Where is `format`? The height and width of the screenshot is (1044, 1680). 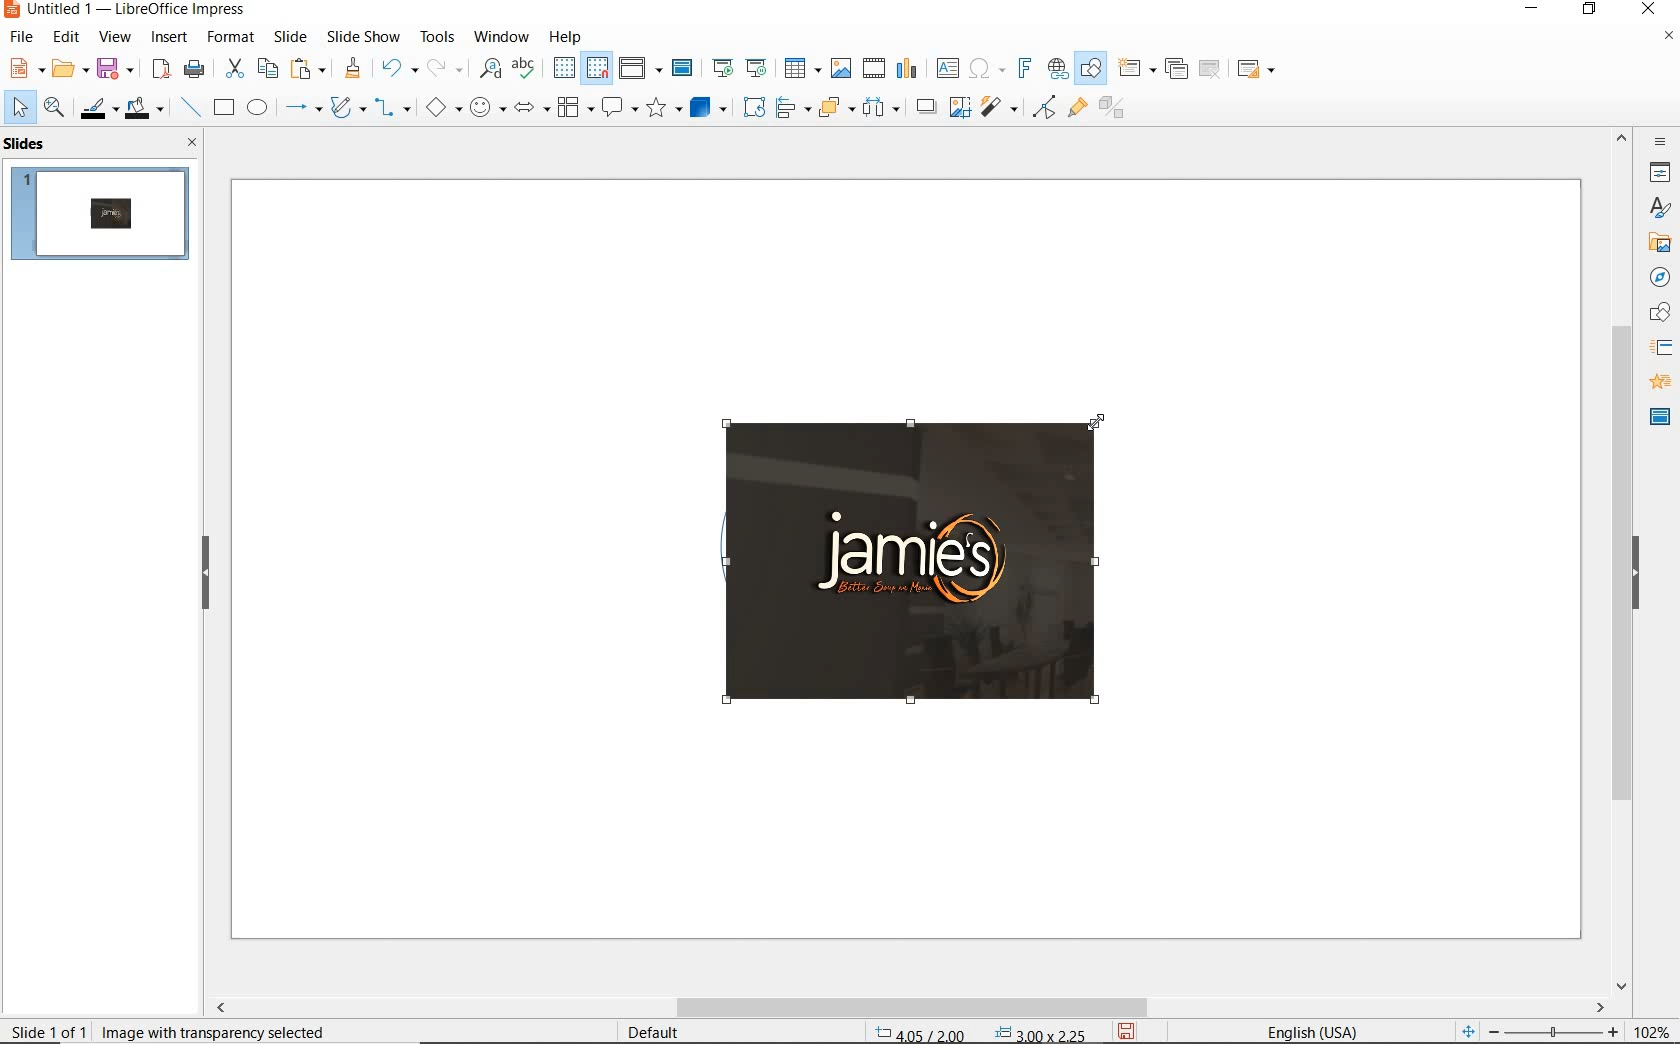
format is located at coordinates (229, 36).